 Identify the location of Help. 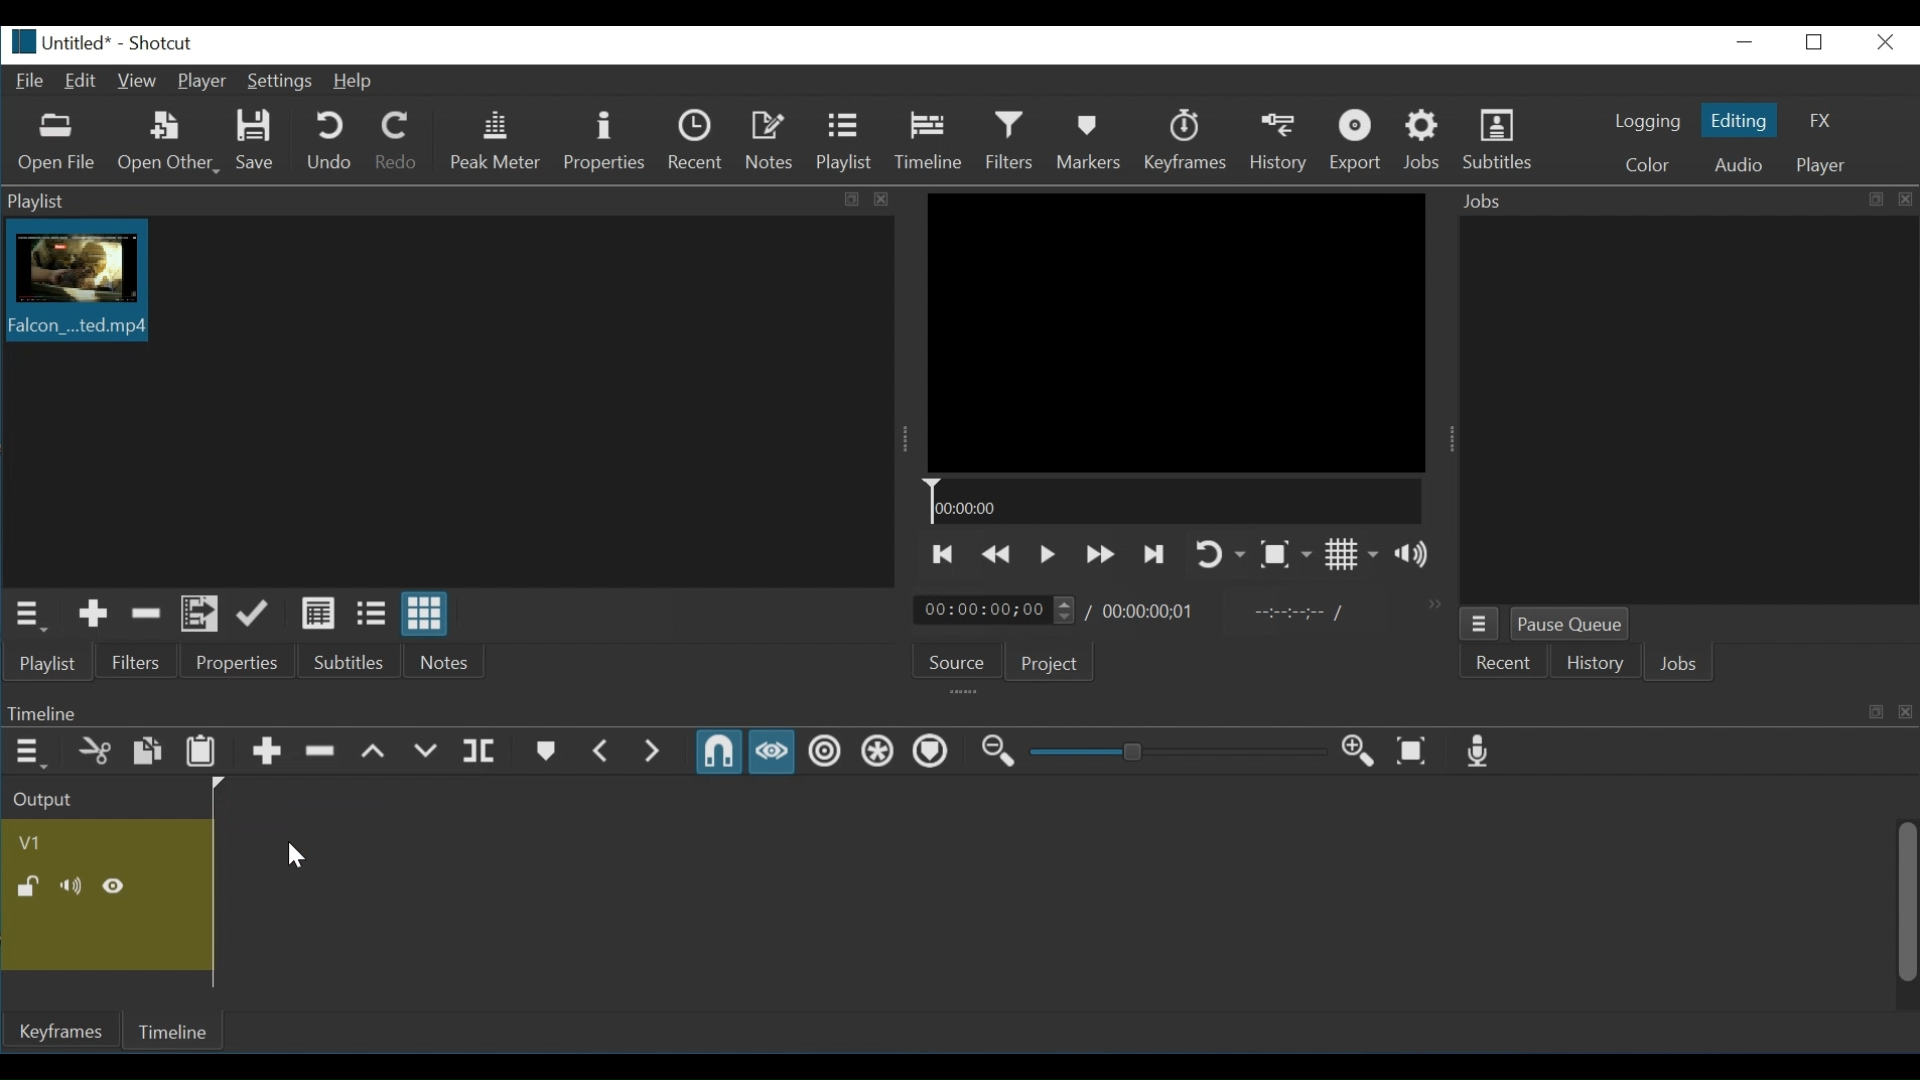
(355, 83).